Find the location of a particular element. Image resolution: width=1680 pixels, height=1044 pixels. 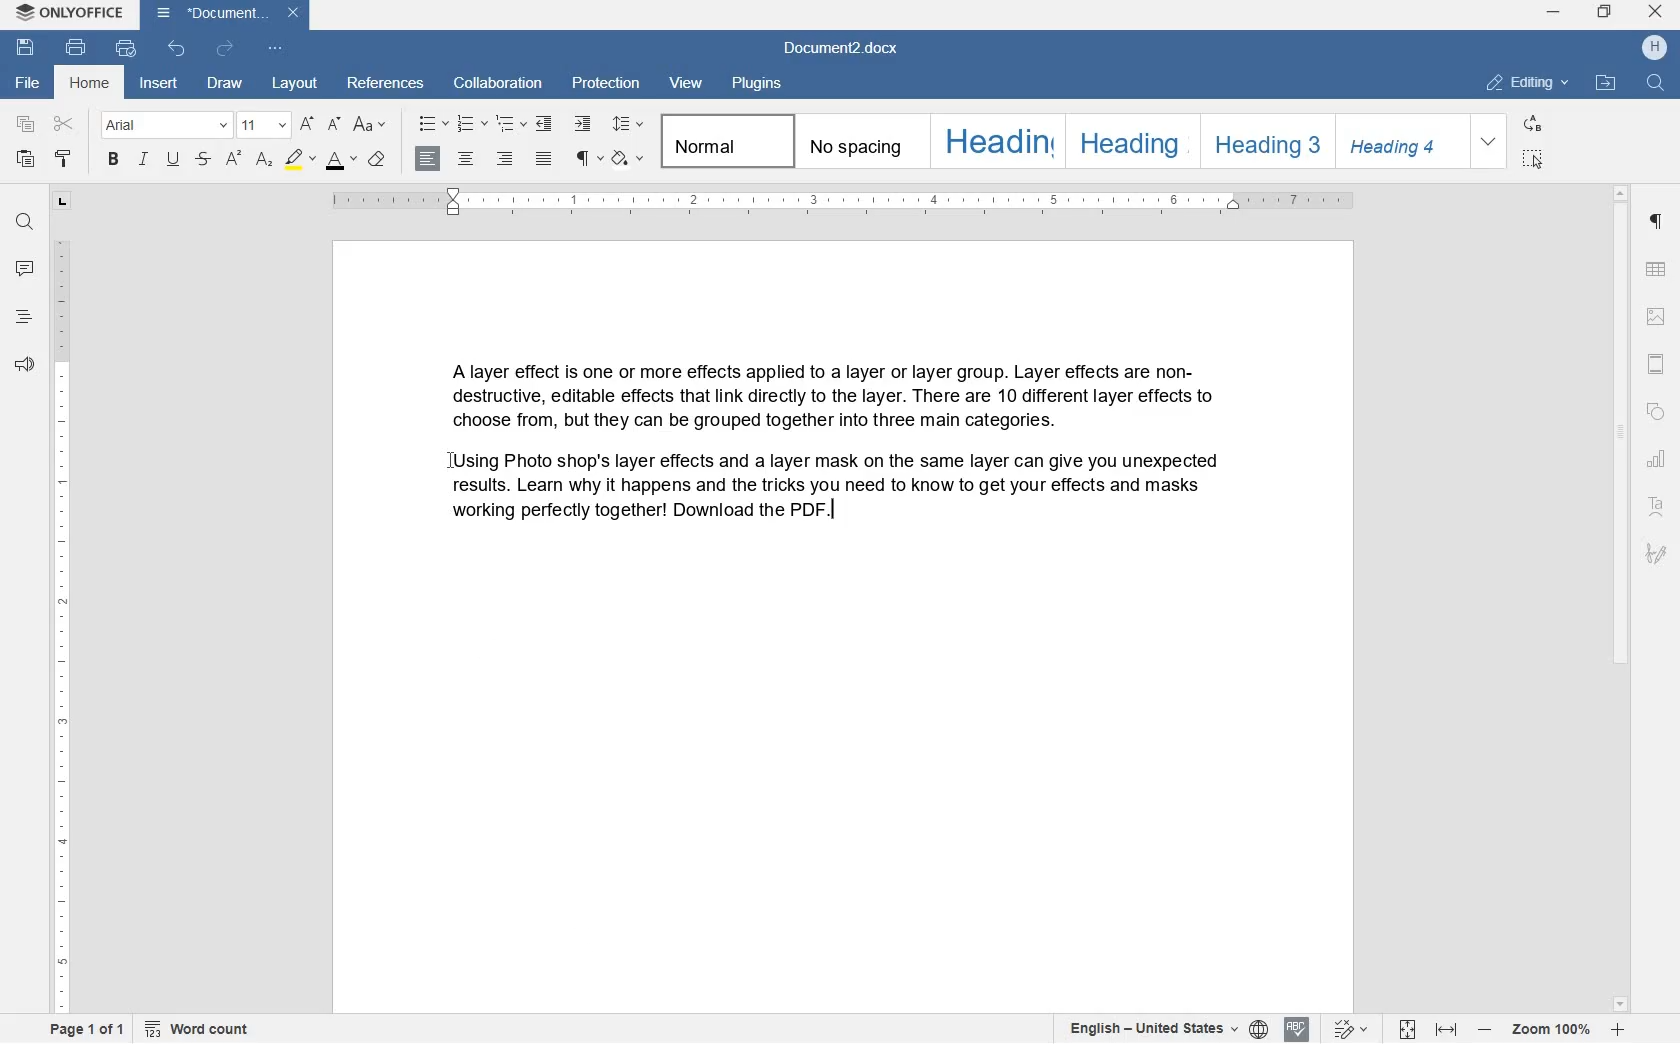

HEADERS & FOOTERS is located at coordinates (1656, 315).